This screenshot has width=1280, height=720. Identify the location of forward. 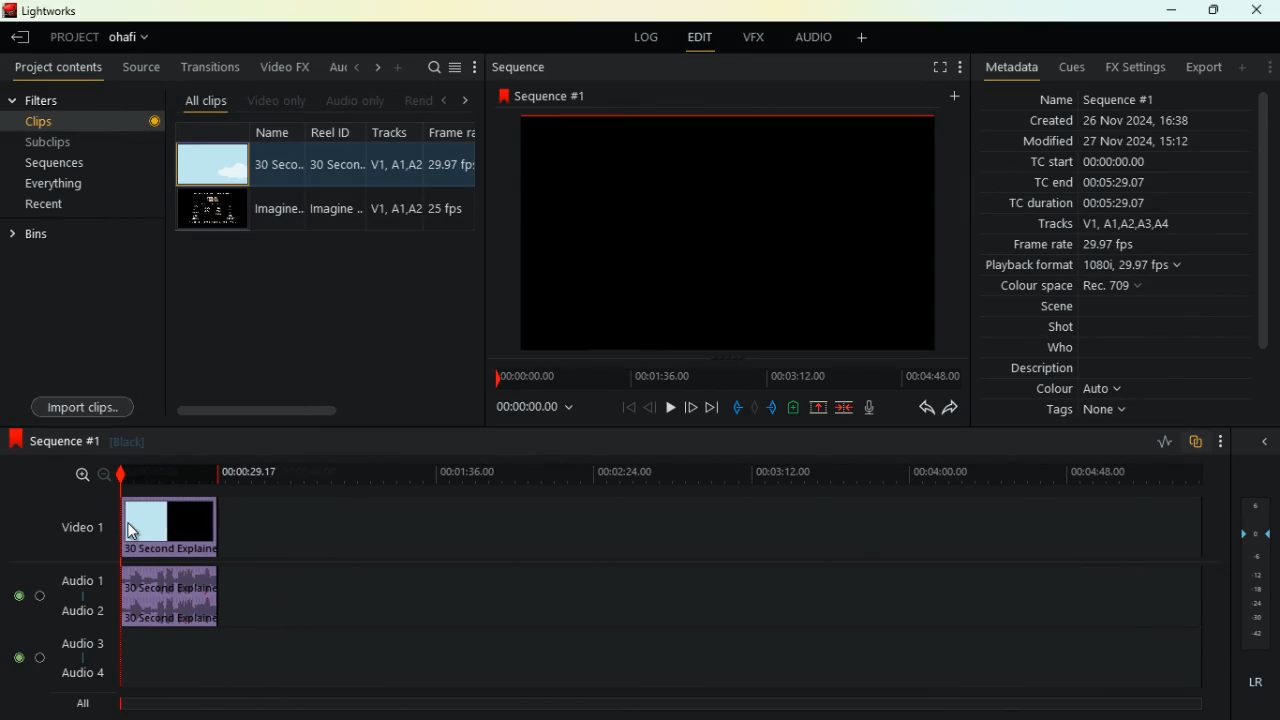
(953, 408).